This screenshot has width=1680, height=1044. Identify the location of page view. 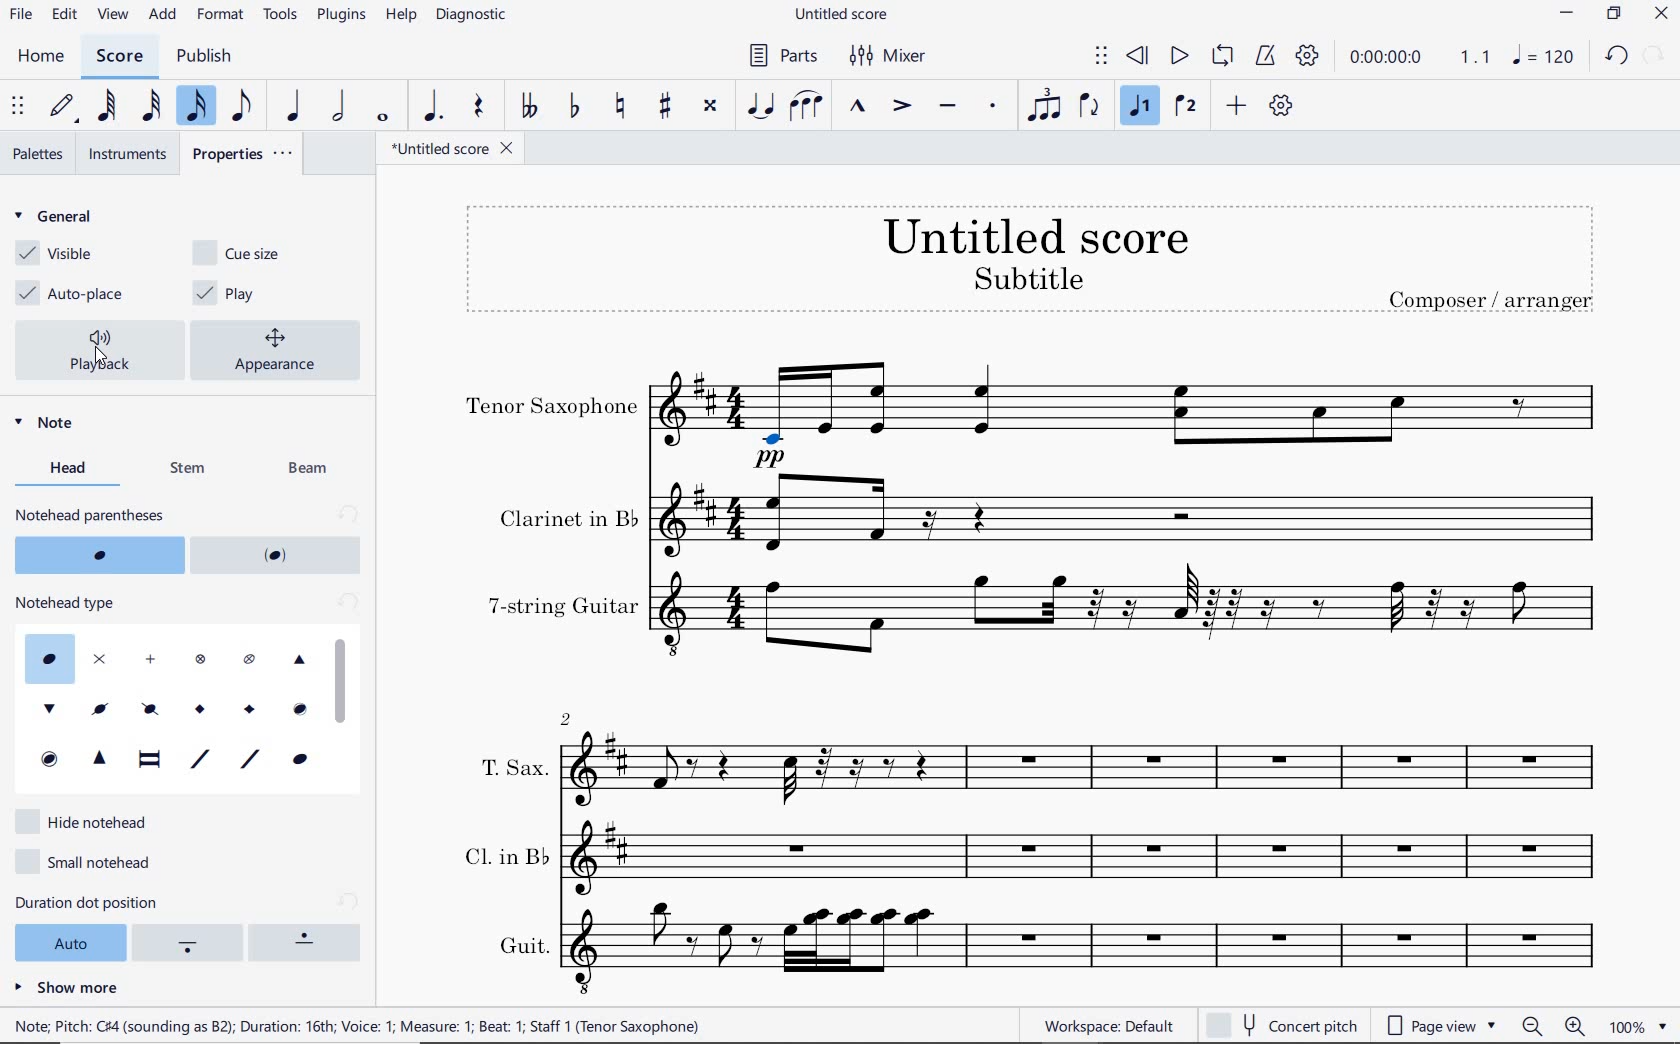
(1445, 1023).